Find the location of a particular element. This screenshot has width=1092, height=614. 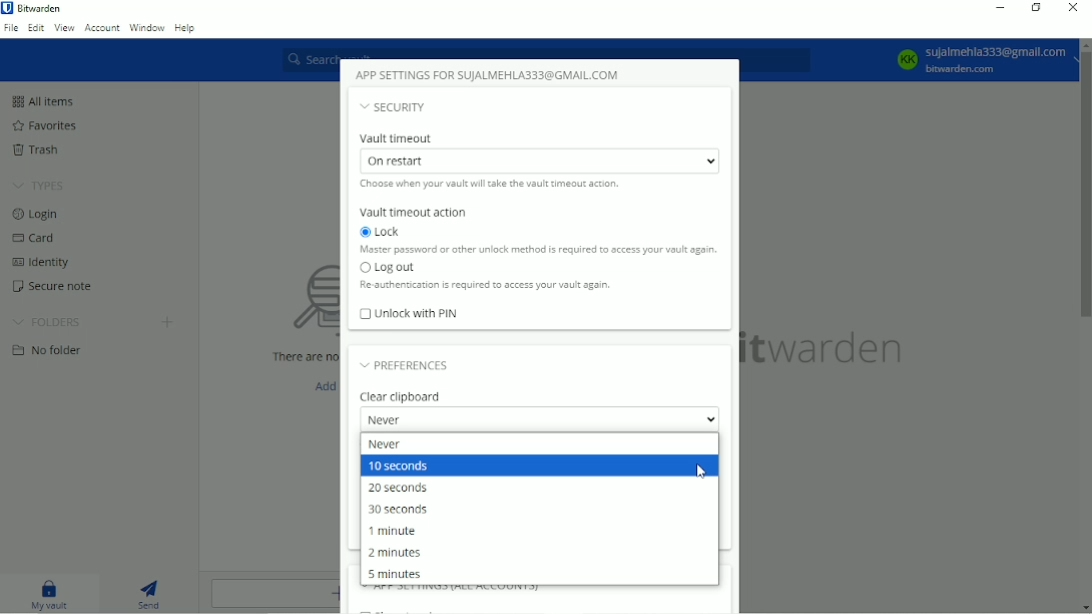

FOLDERS is located at coordinates (53, 322).